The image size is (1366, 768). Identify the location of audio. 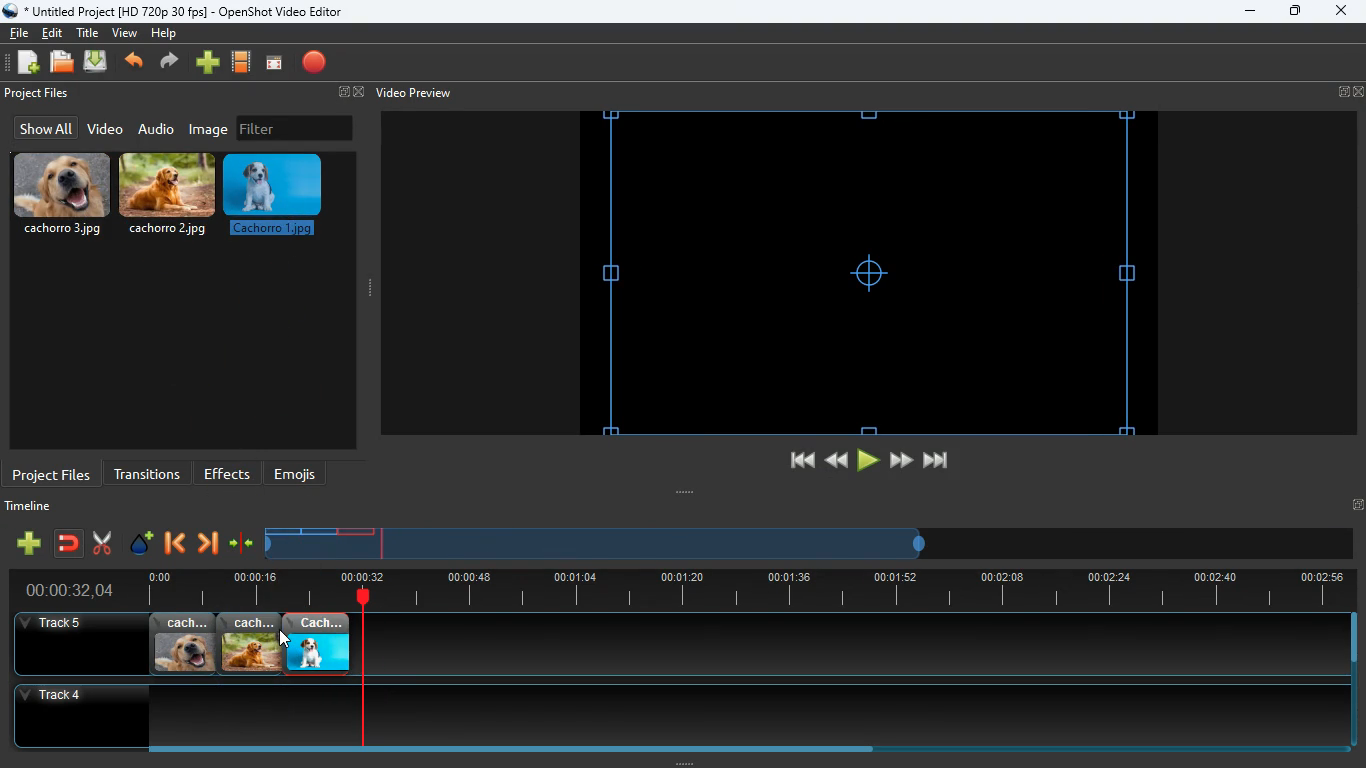
(157, 128).